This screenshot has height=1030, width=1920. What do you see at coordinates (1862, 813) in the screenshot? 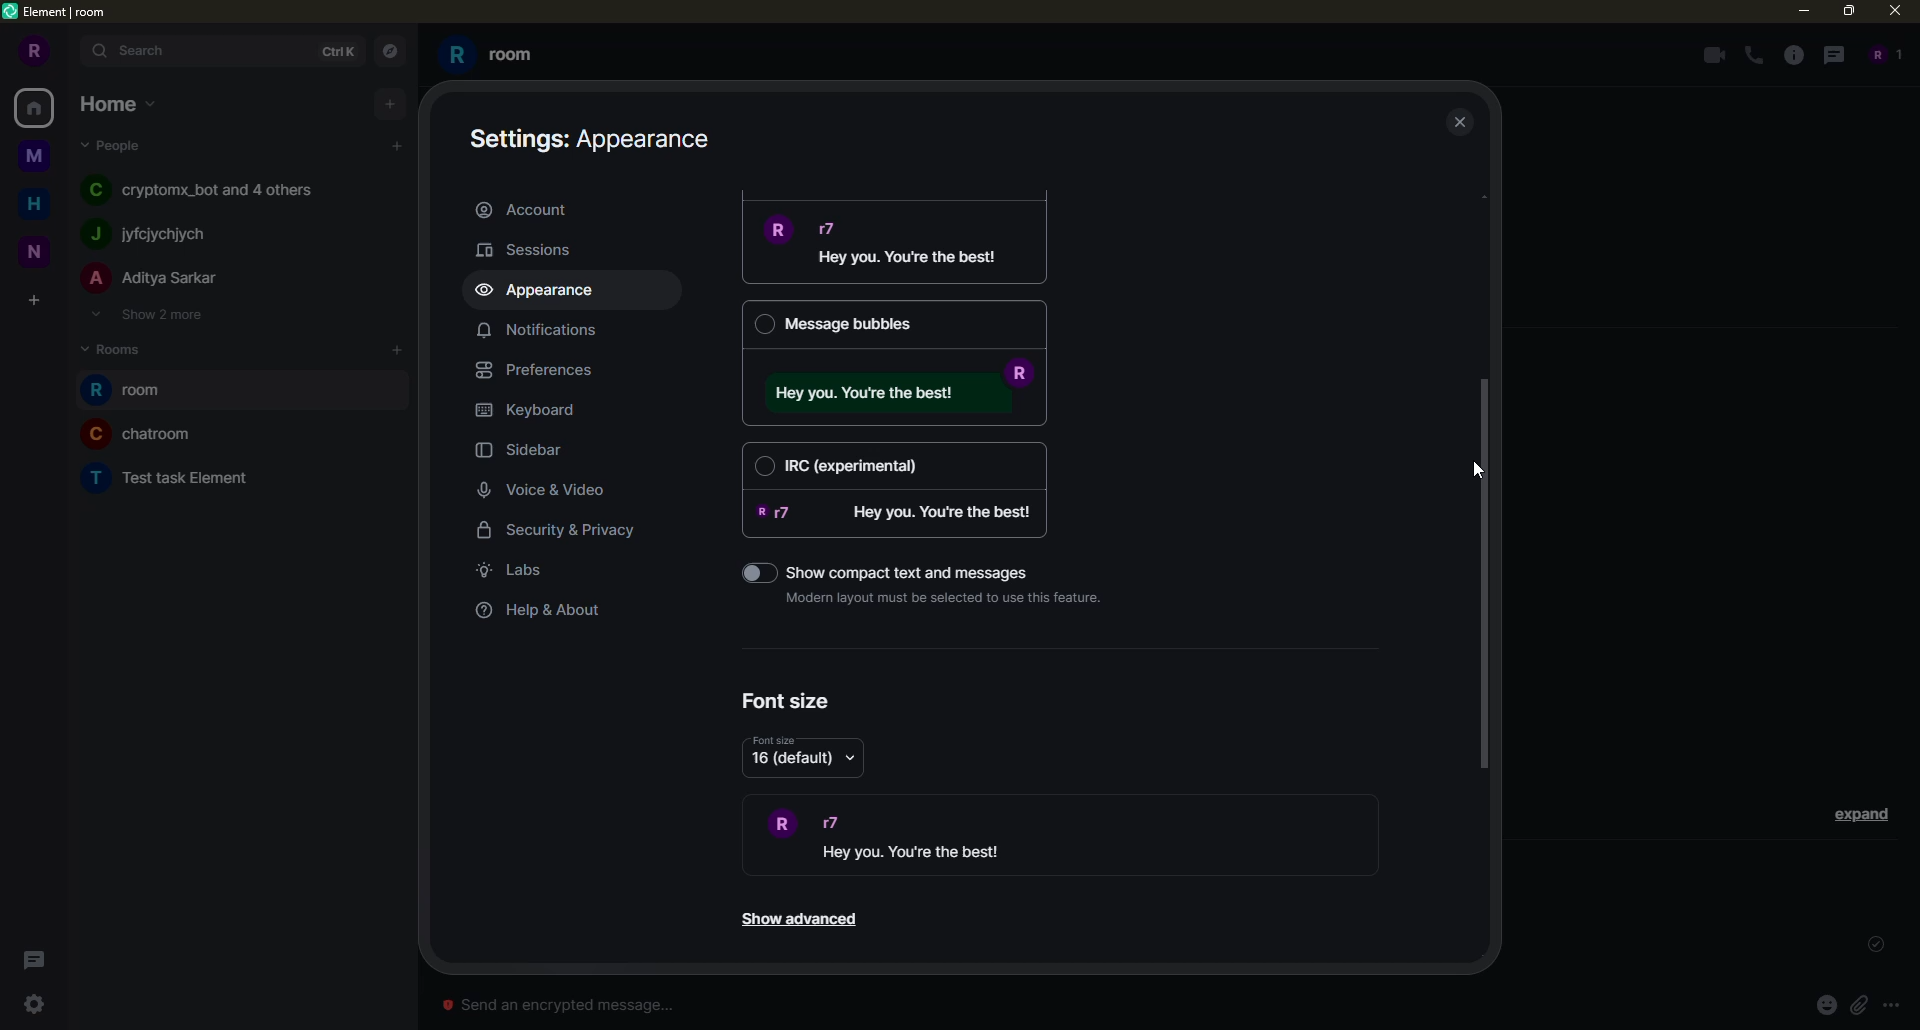
I see `expand` at bounding box center [1862, 813].